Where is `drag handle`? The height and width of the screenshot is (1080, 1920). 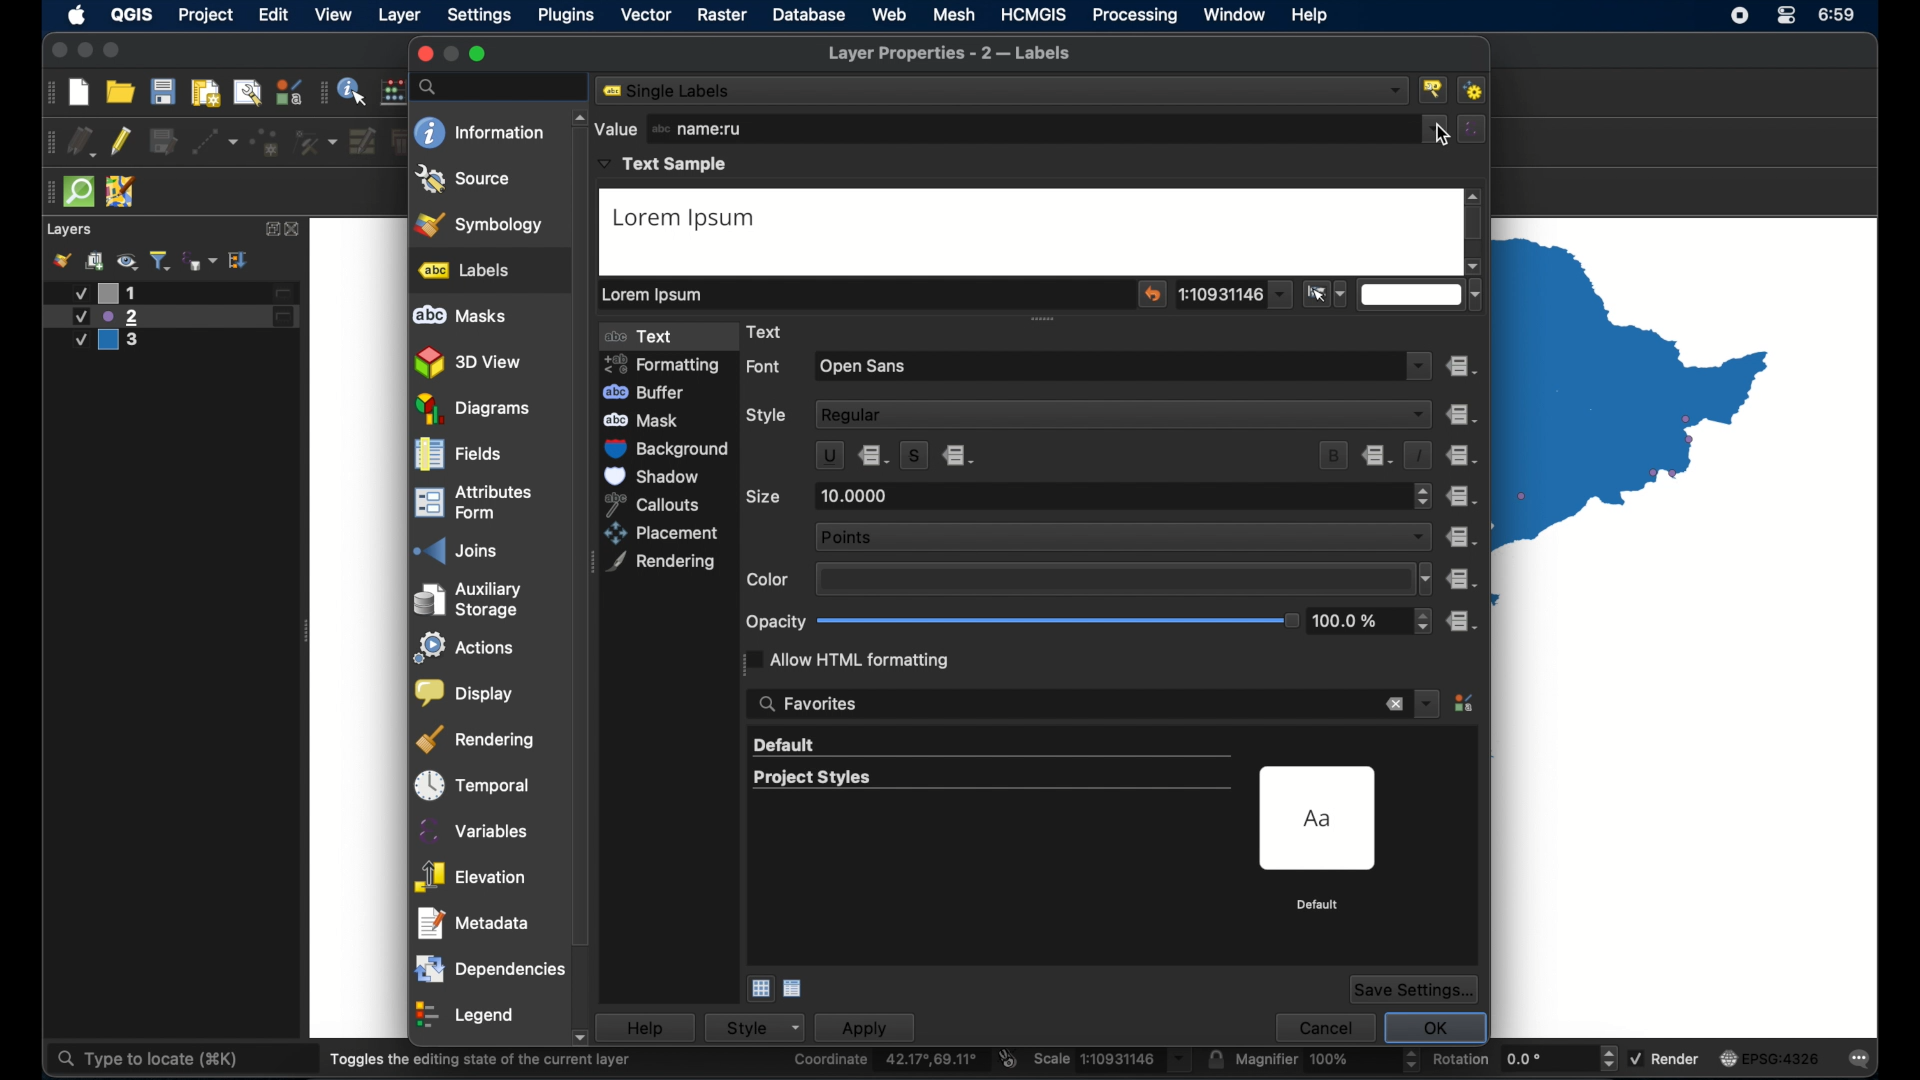 drag handle is located at coordinates (47, 193).